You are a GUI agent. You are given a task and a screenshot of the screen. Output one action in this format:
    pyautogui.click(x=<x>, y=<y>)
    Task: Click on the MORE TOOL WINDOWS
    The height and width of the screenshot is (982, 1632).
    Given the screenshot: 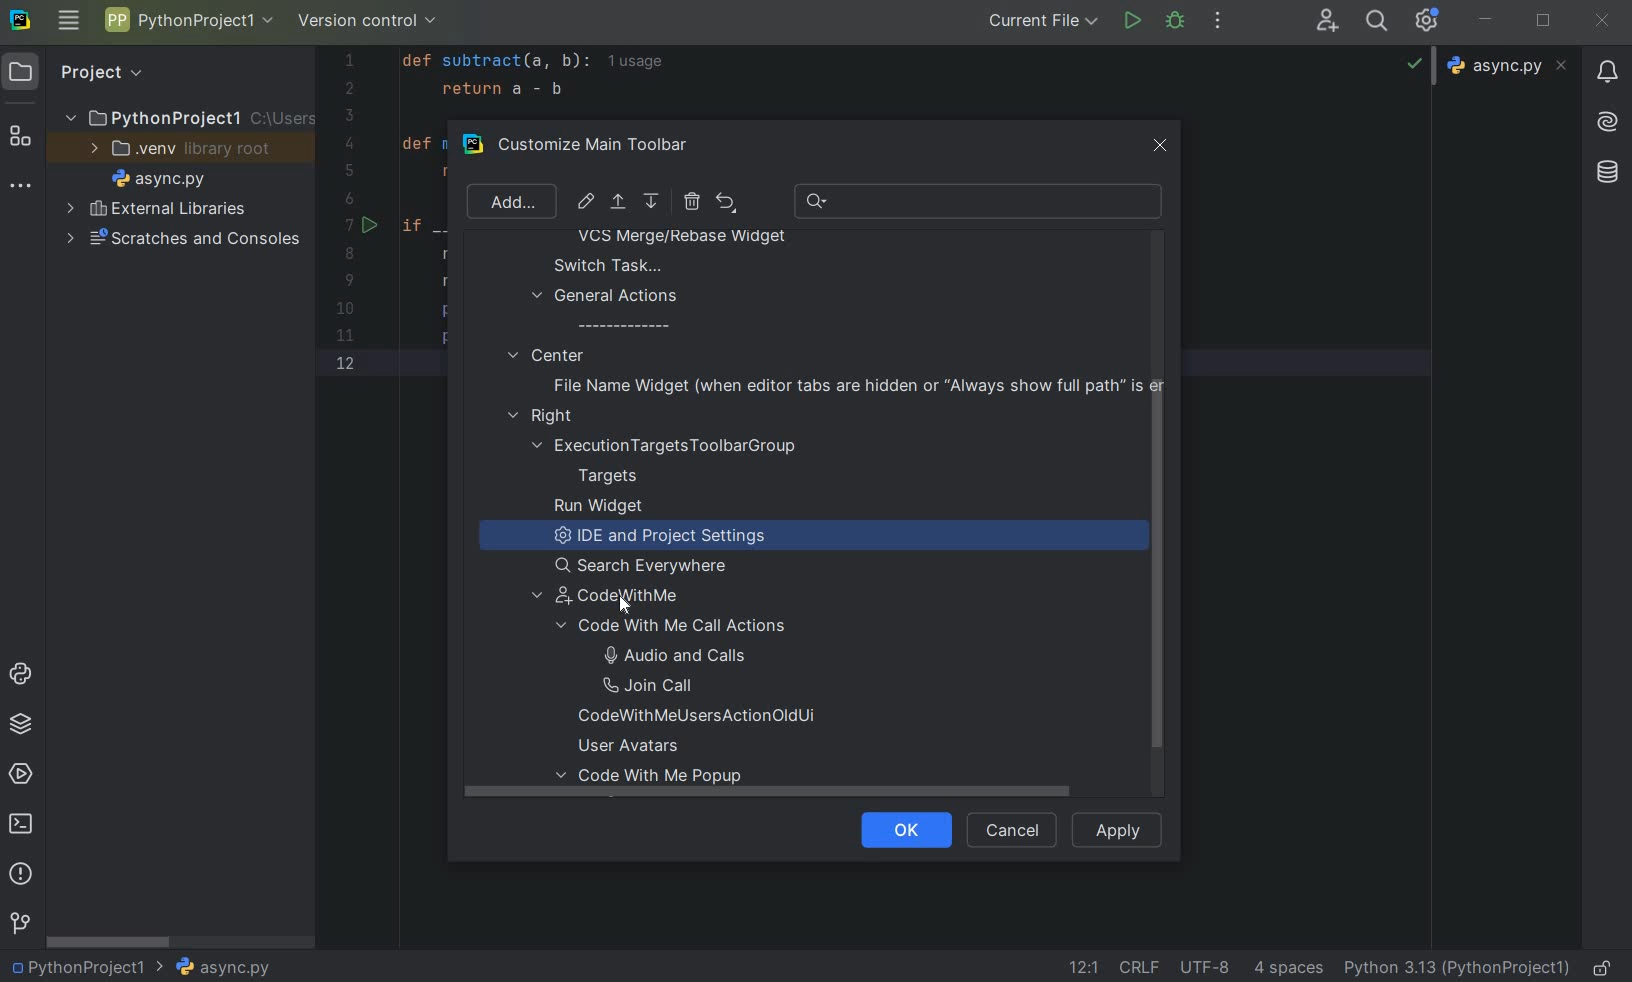 What is the action you would take?
    pyautogui.click(x=21, y=187)
    